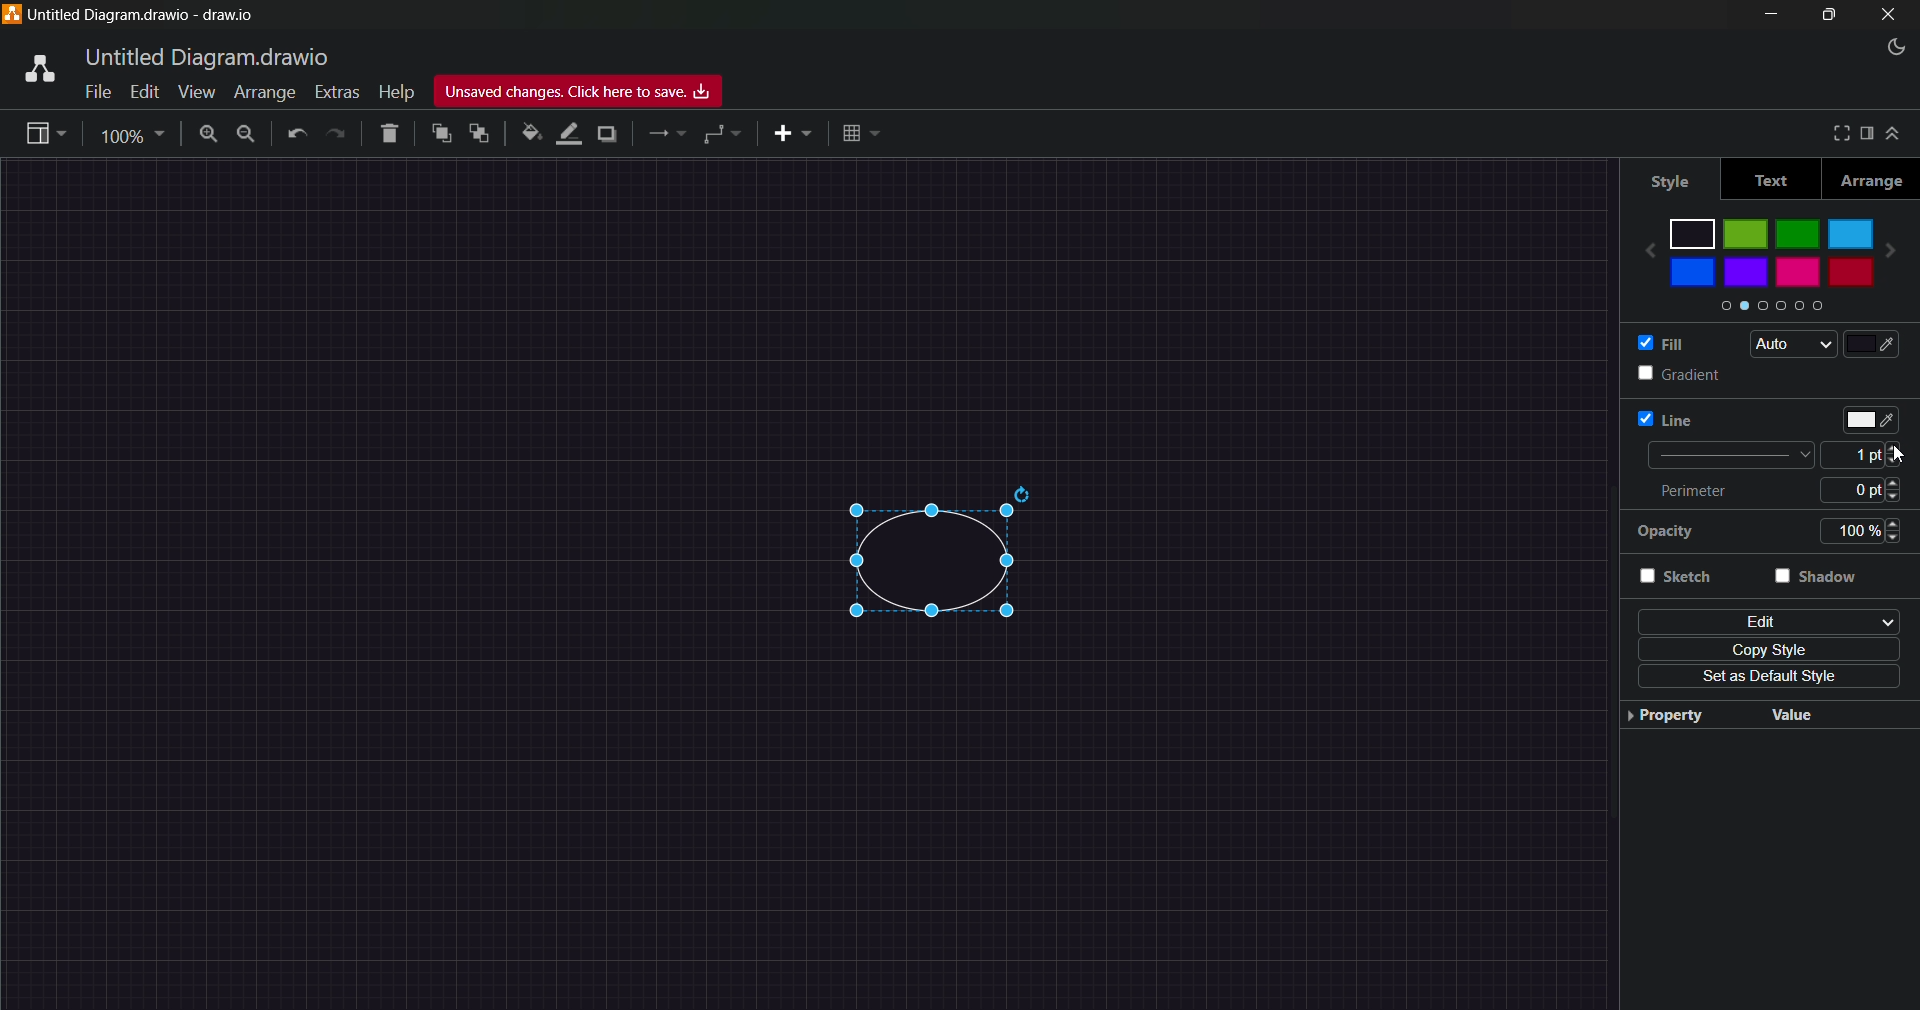 The image size is (1920, 1010). I want to click on minimize, so click(1769, 14).